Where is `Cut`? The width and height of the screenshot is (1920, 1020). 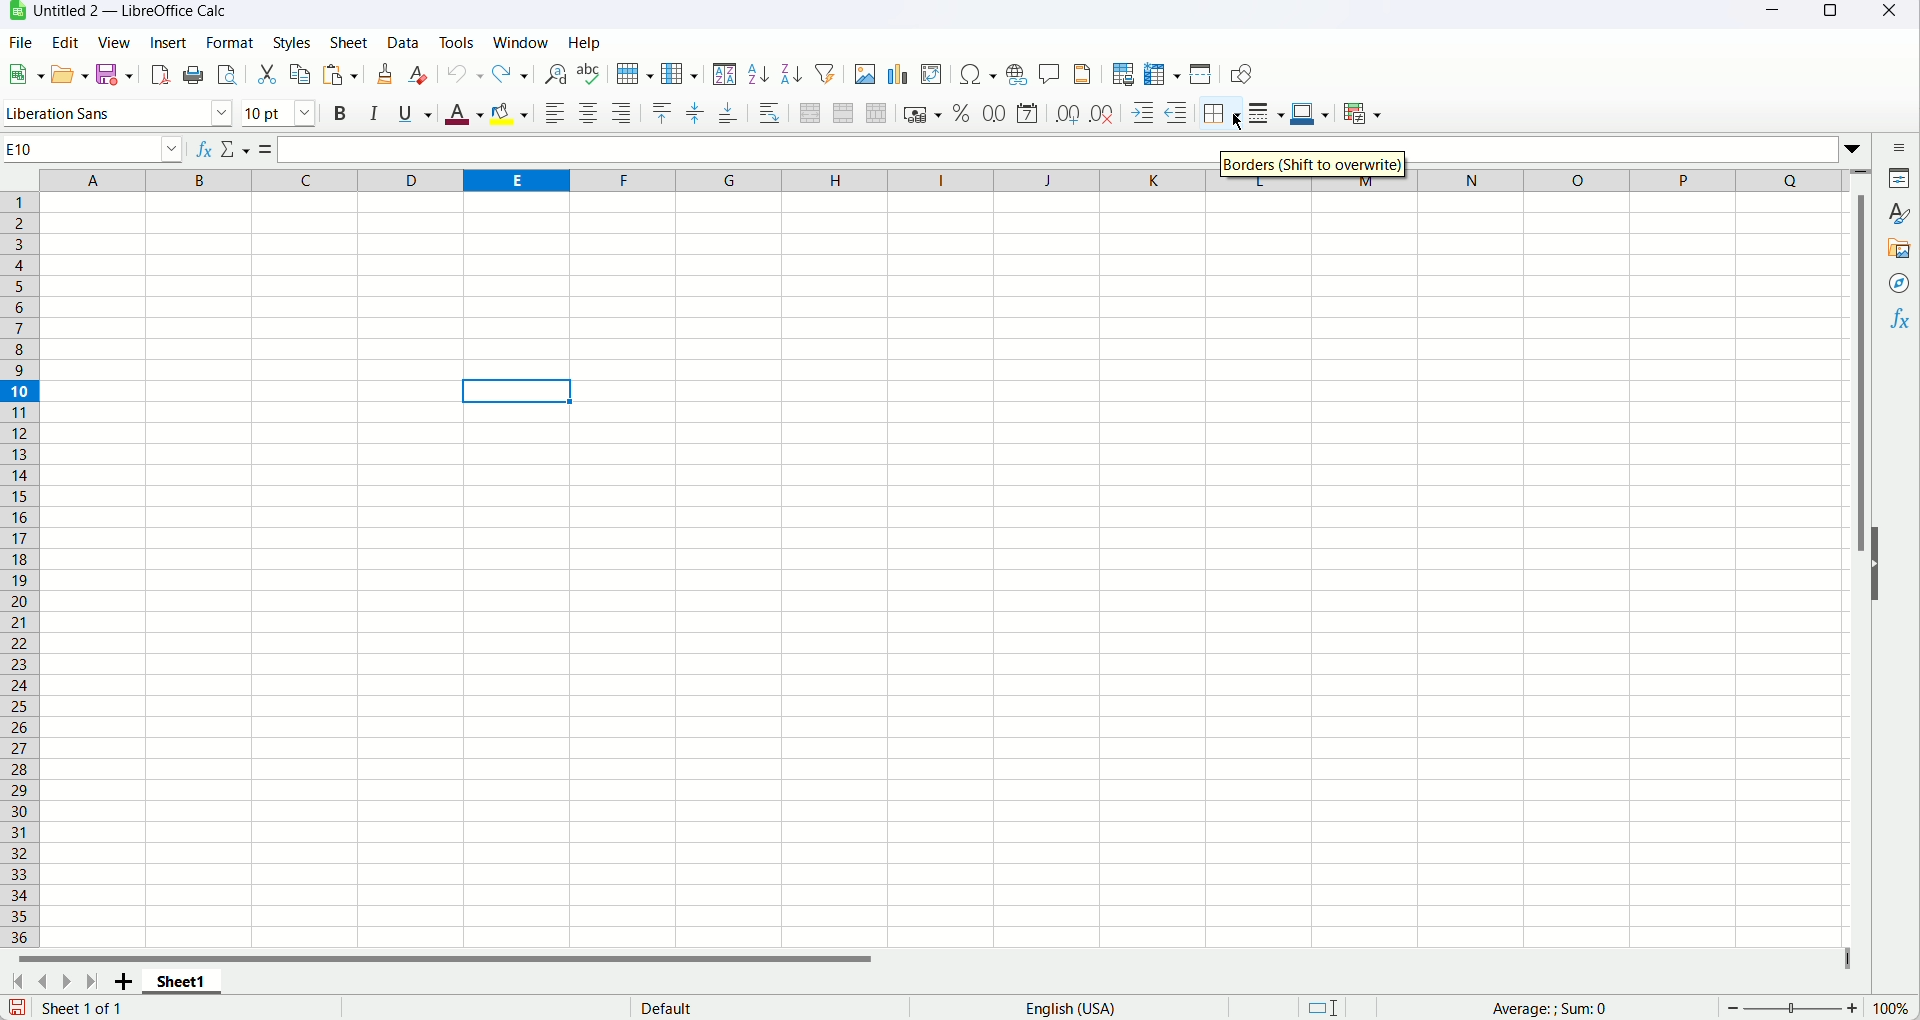
Cut is located at coordinates (267, 74).